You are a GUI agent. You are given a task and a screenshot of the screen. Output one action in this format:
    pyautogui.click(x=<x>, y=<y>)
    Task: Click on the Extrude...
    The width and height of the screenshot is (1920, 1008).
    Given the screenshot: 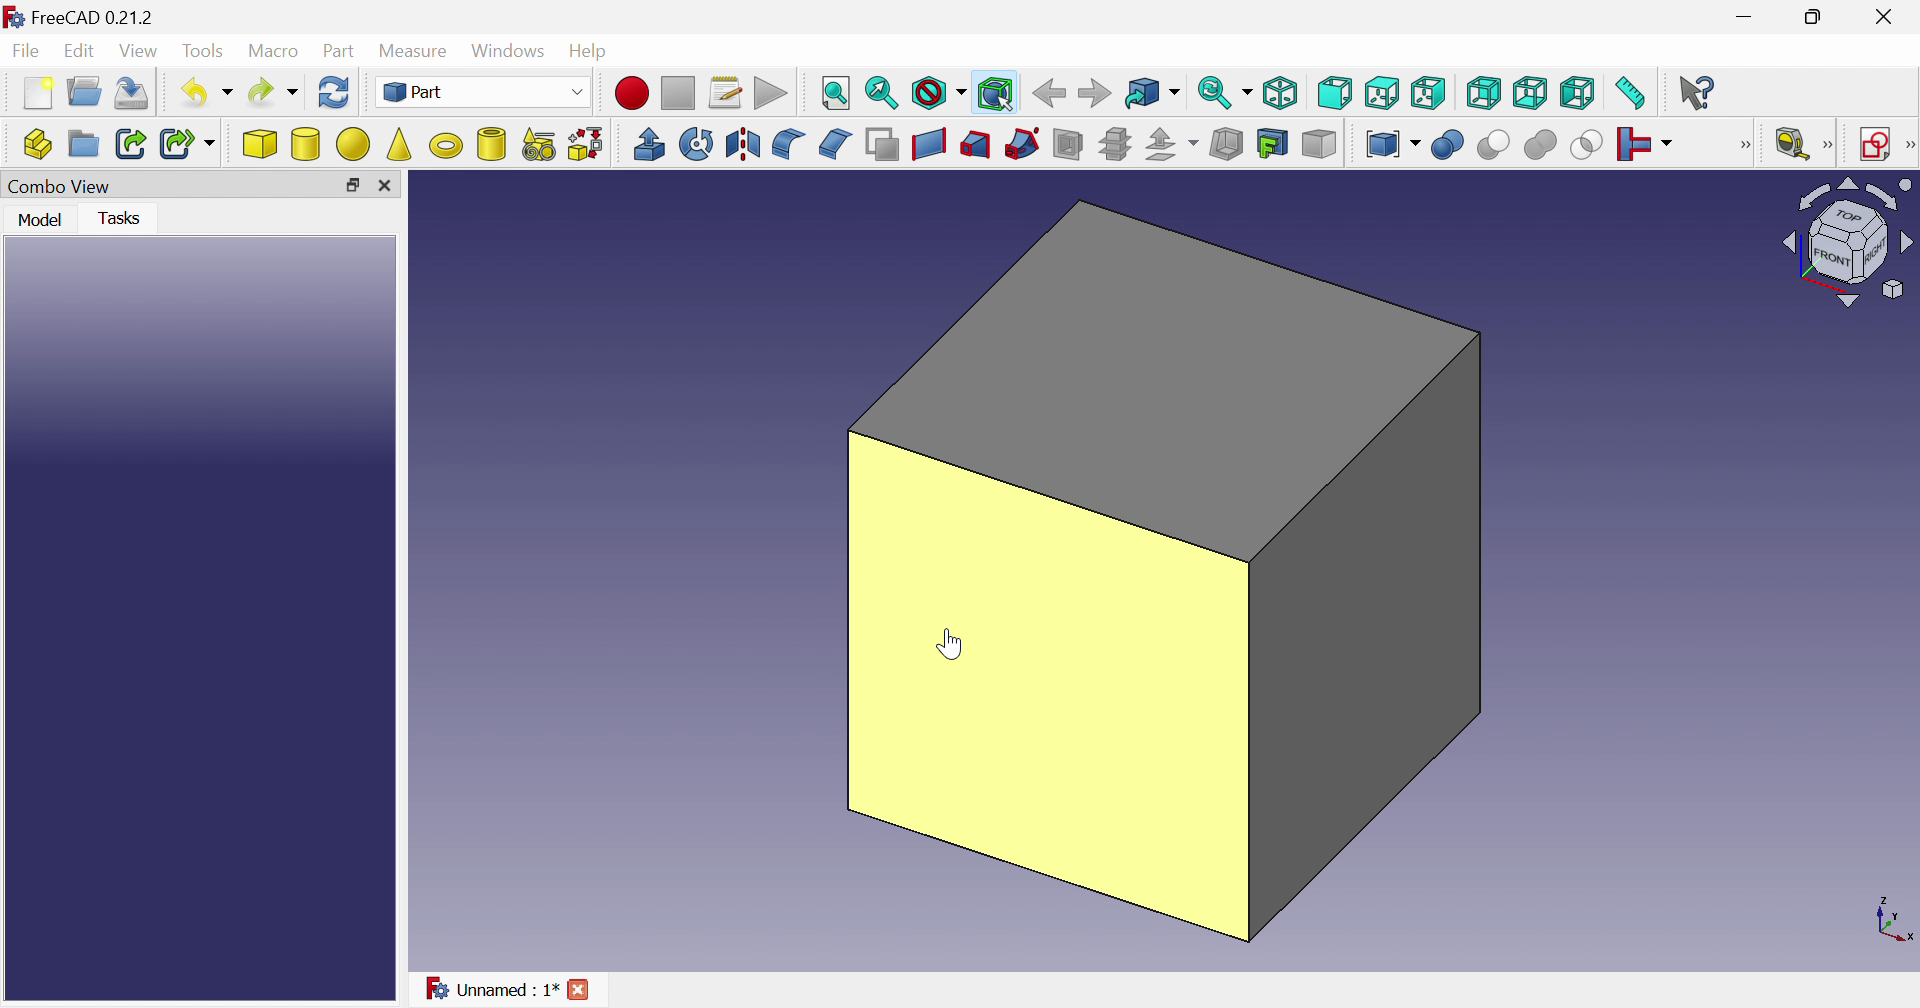 What is the action you would take?
    pyautogui.click(x=648, y=143)
    